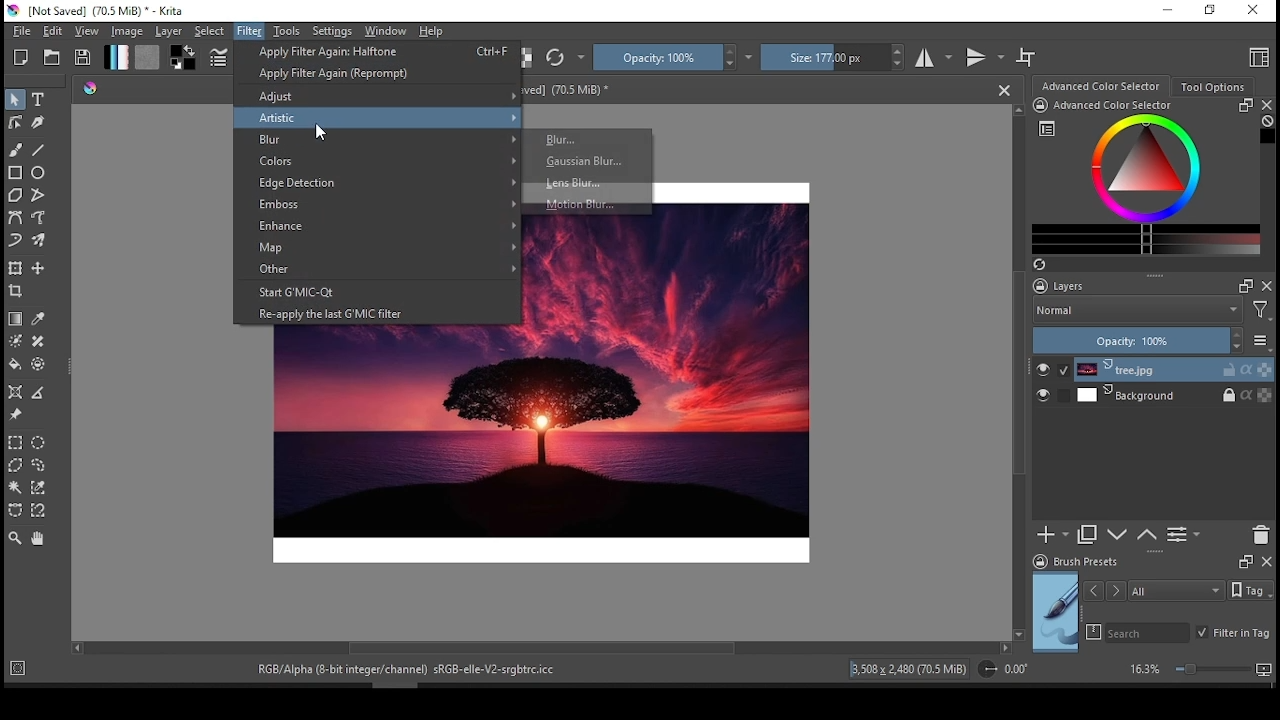  I want to click on Motion Blur, so click(578, 202).